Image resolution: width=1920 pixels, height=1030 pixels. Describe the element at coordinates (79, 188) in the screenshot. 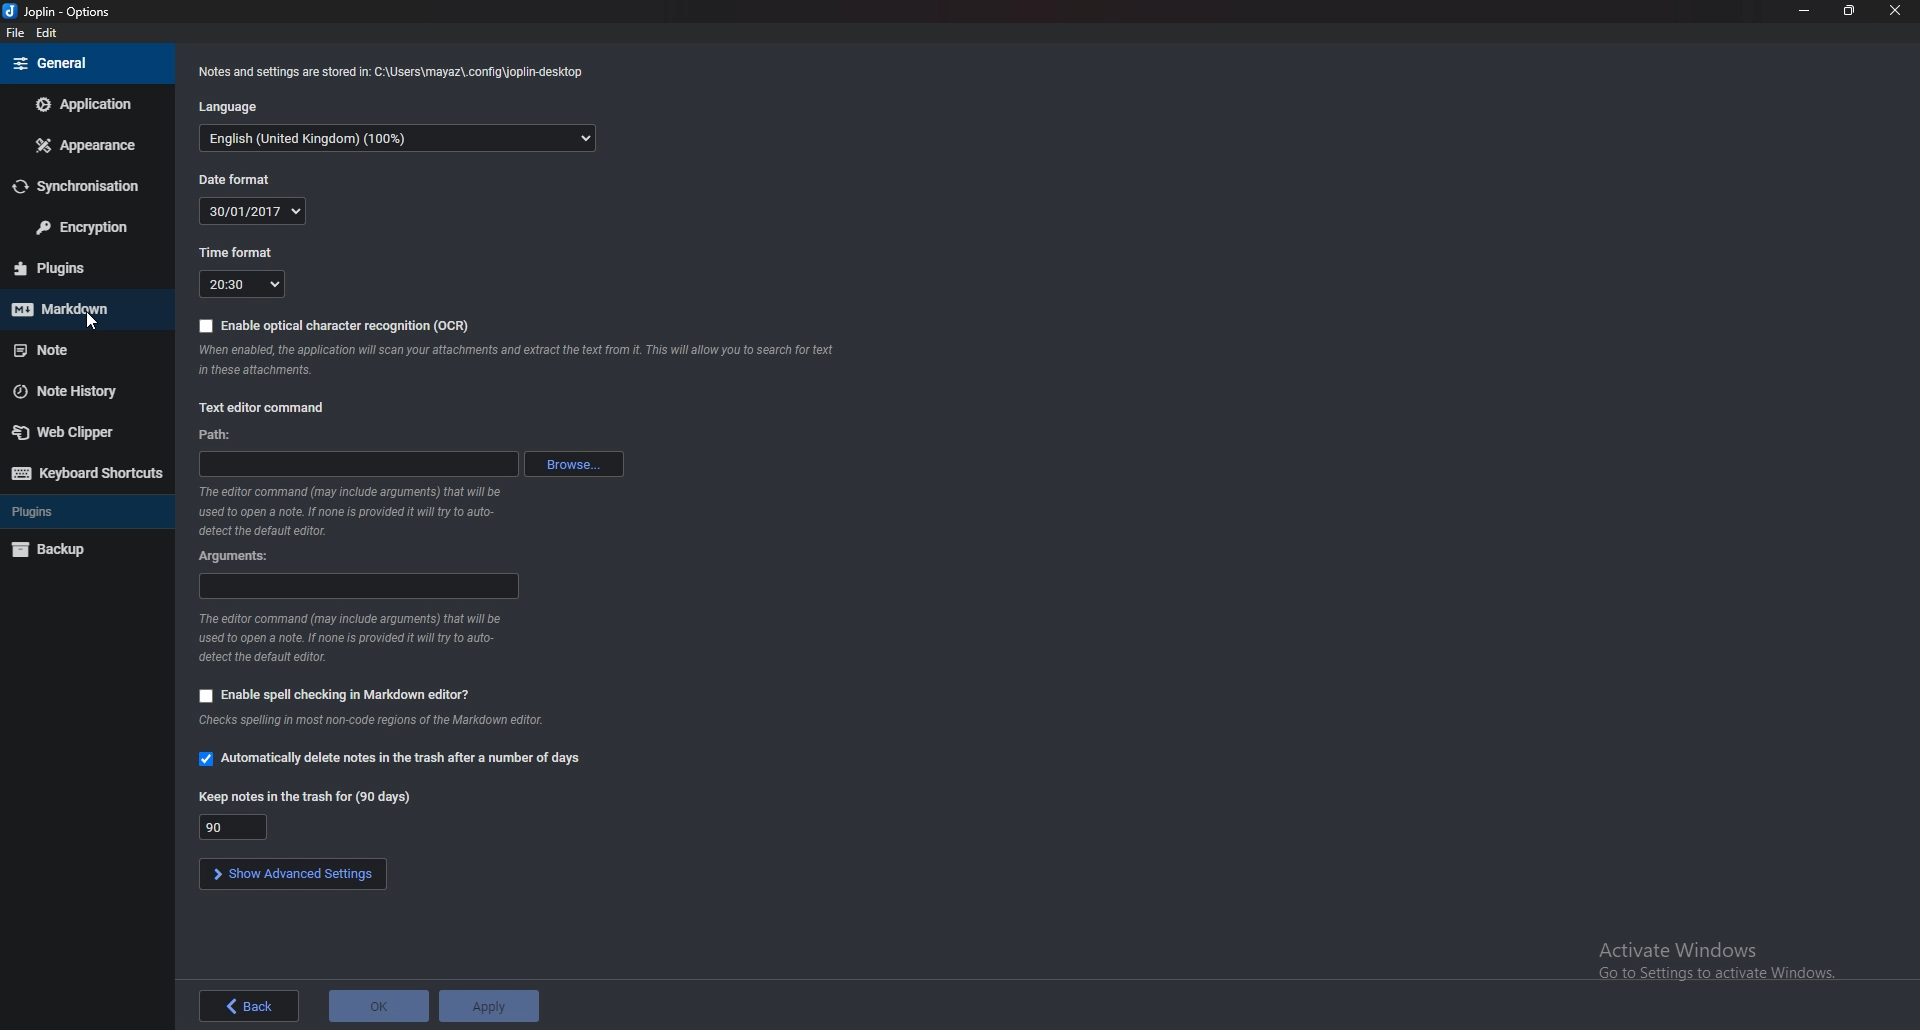

I see `Synchronization` at that location.